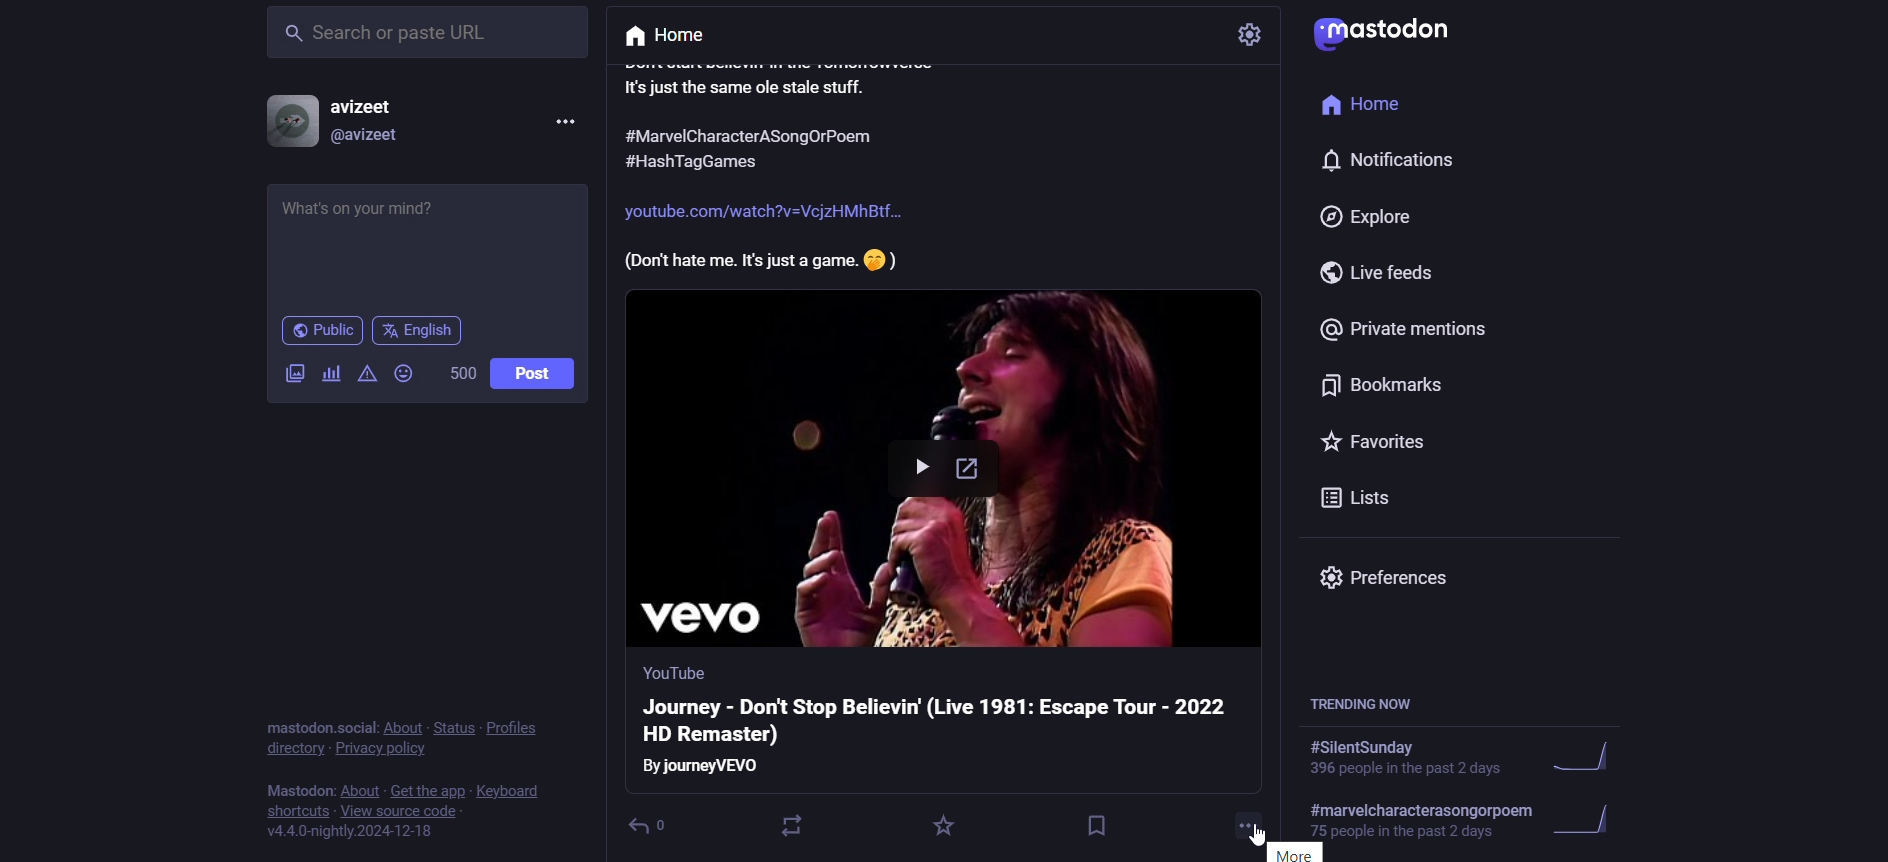 The image size is (1888, 862). I want to click on trending hashtag 2, so click(1473, 823).